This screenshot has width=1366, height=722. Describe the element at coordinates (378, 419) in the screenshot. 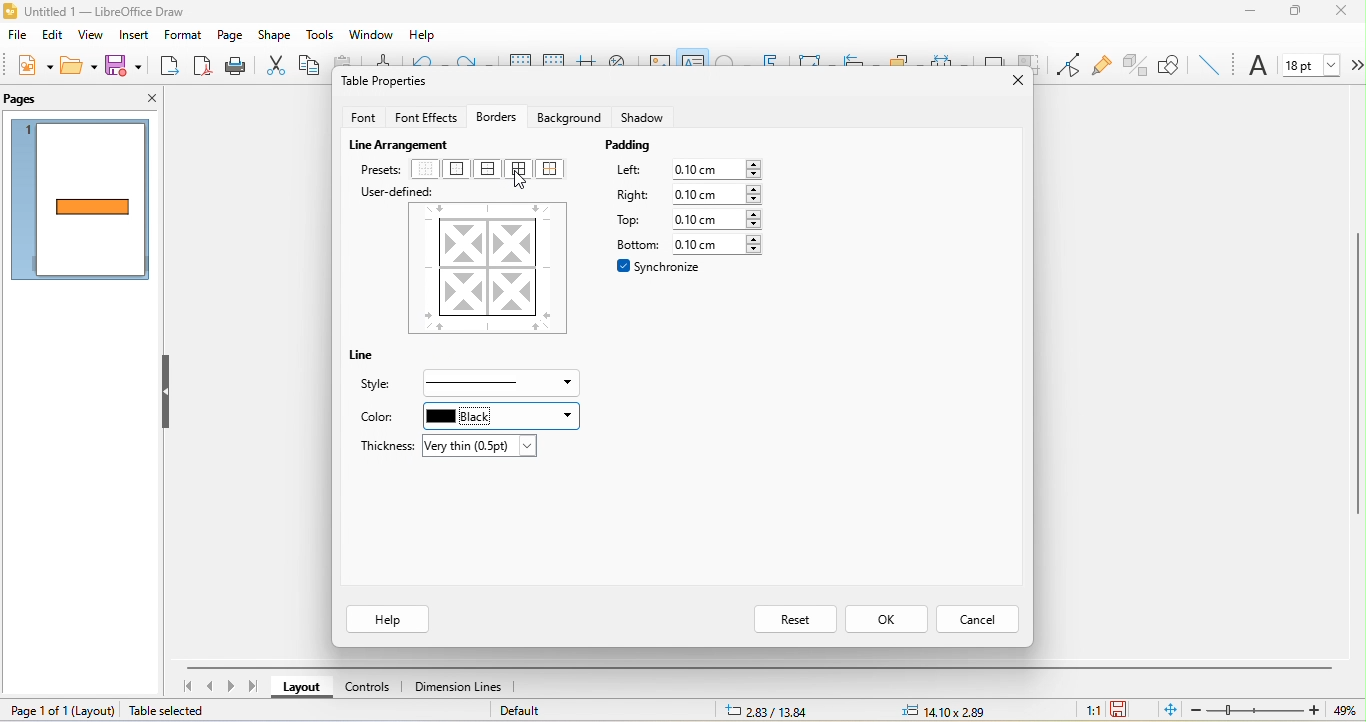

I see `color` at that location.